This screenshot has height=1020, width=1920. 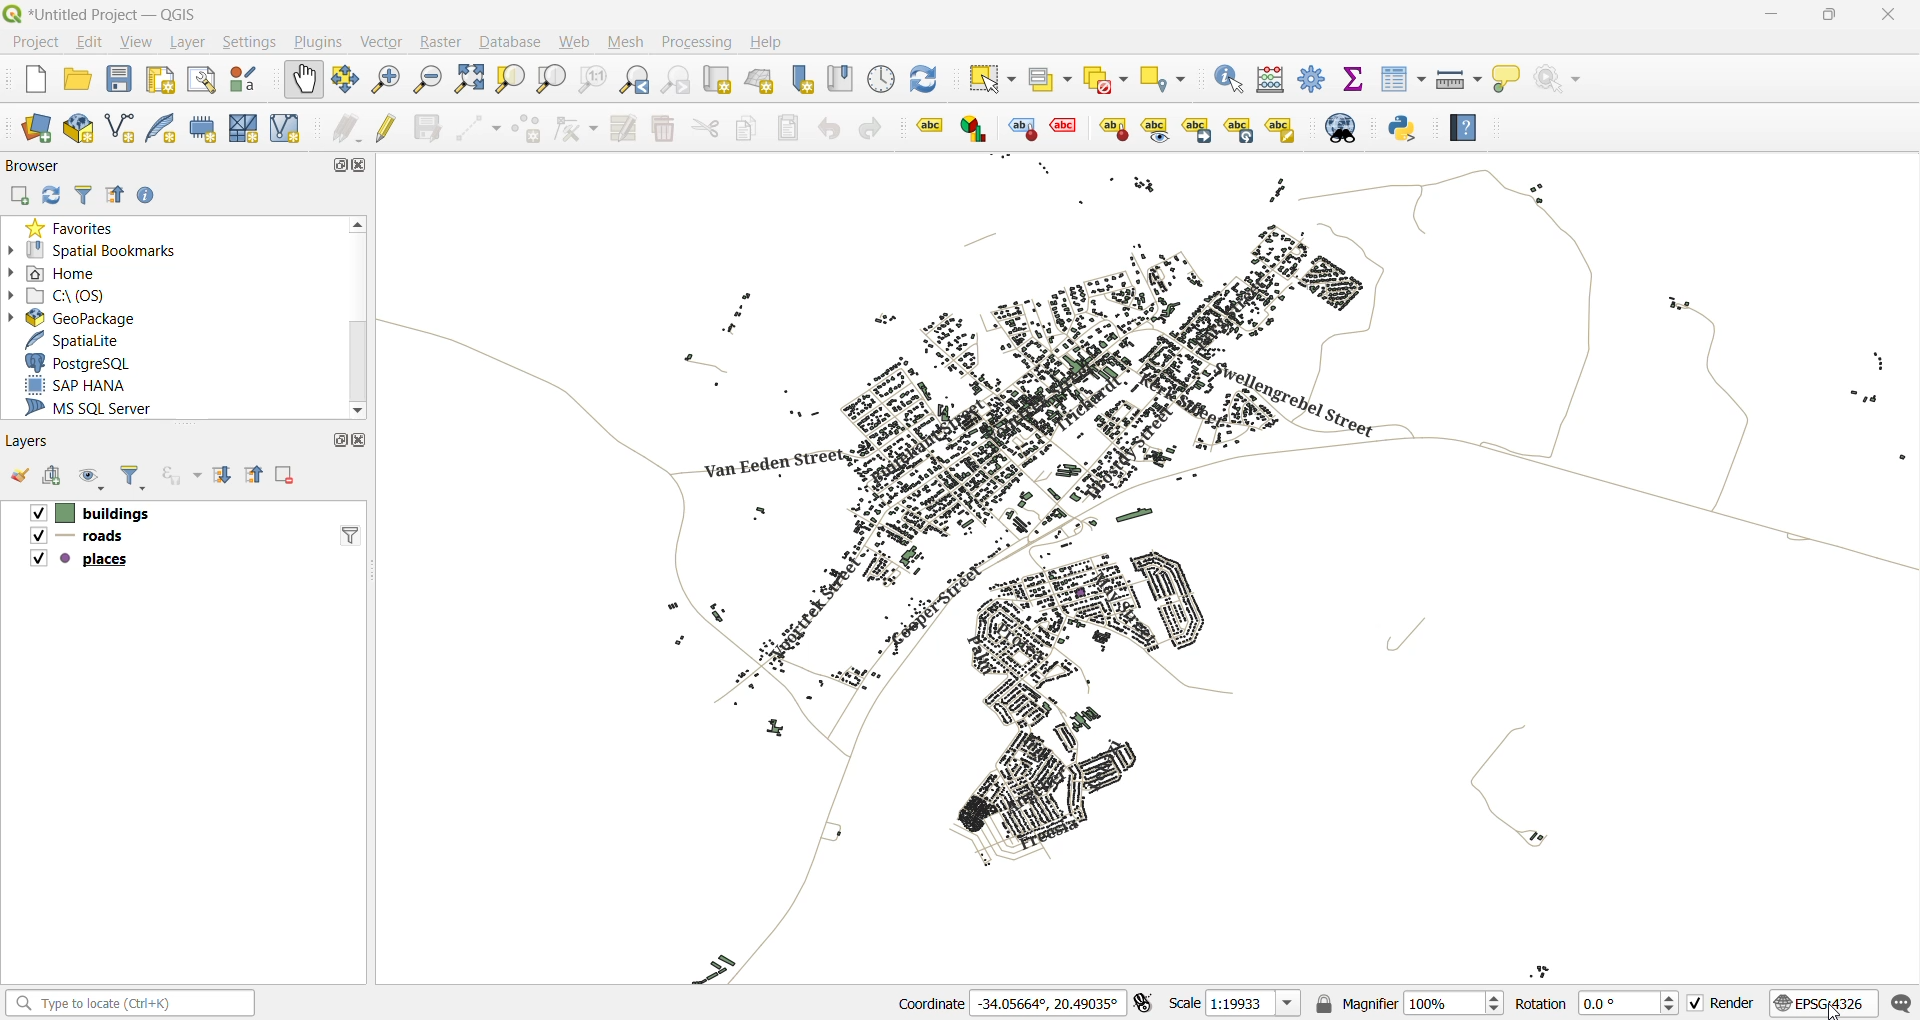 What do you see at coordinates (1108, 81) in the screenshot?
I see `deselect value` at bounding box center [1108, 81].